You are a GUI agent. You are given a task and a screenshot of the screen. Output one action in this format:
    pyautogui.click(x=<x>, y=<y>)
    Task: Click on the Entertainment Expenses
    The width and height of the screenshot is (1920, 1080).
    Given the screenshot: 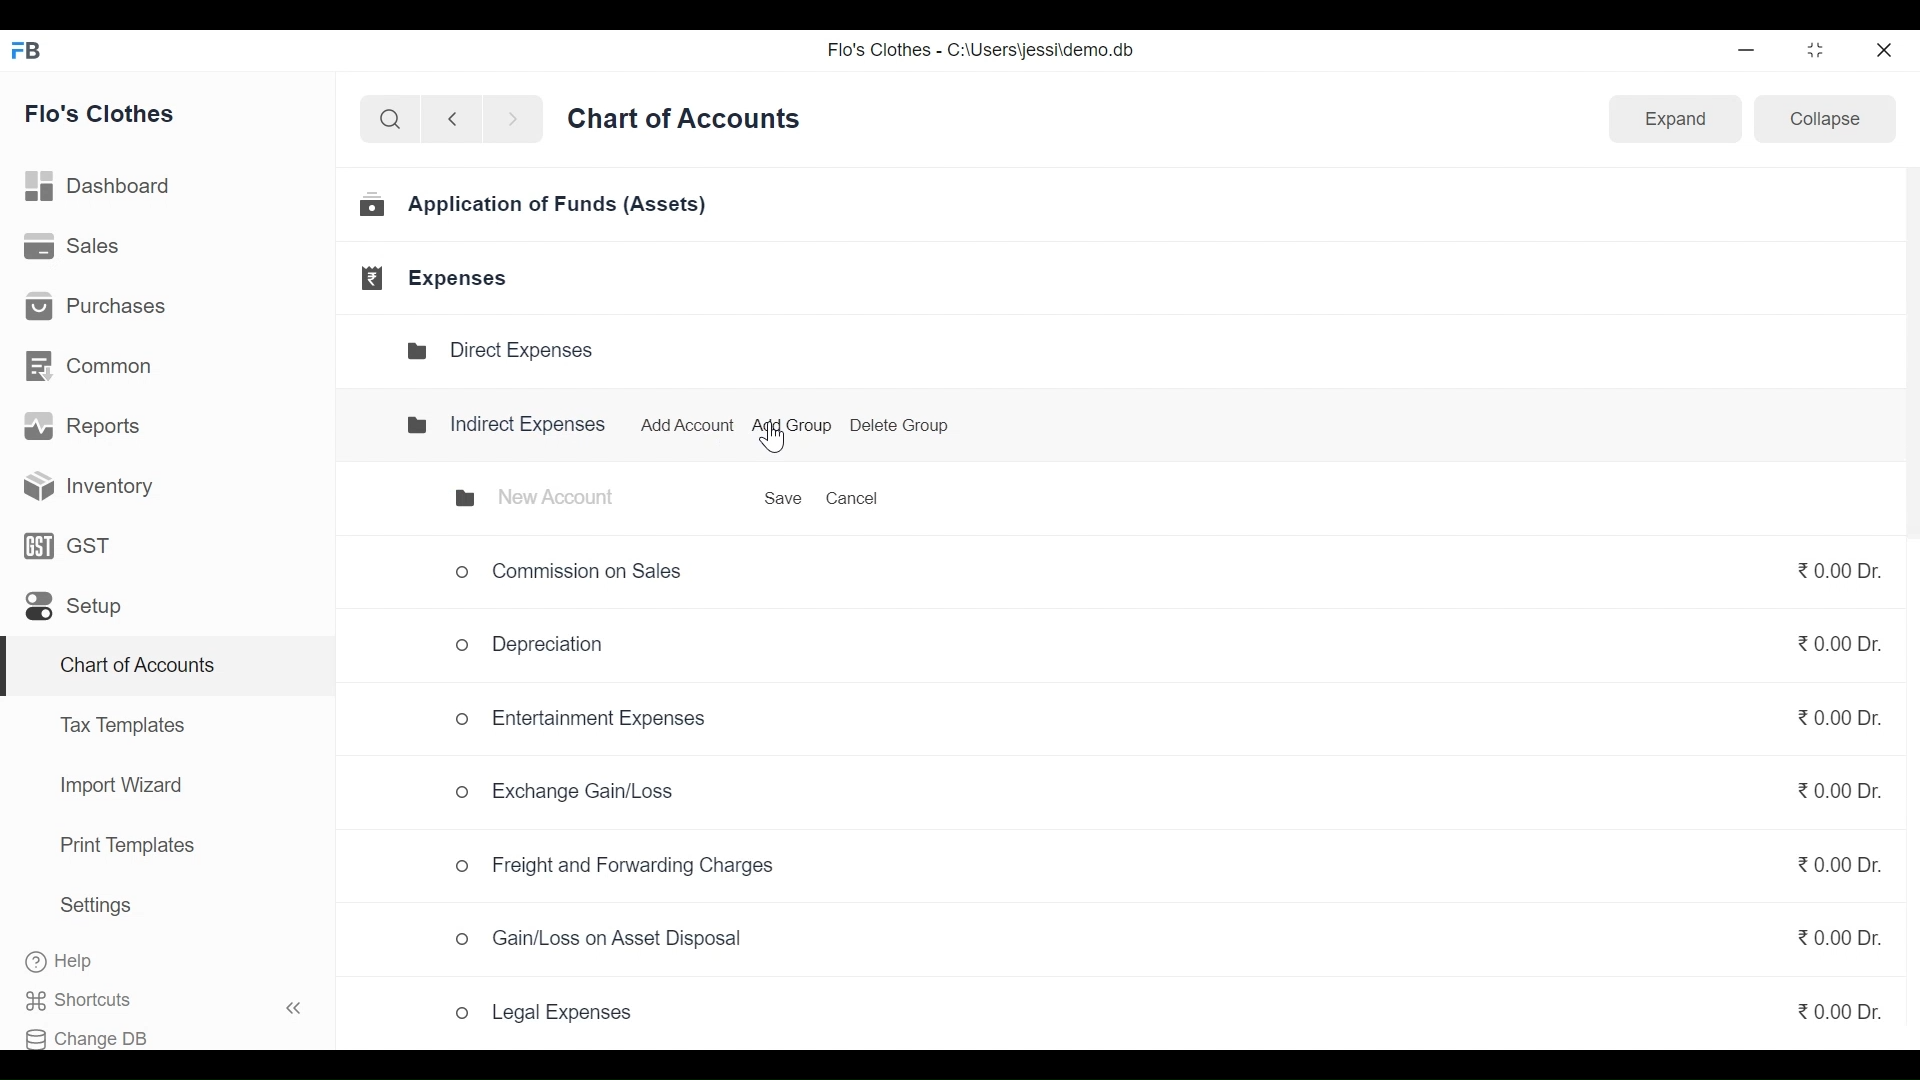 What is the action you would take?
    pyautogui.click(x=582, y=724)
    